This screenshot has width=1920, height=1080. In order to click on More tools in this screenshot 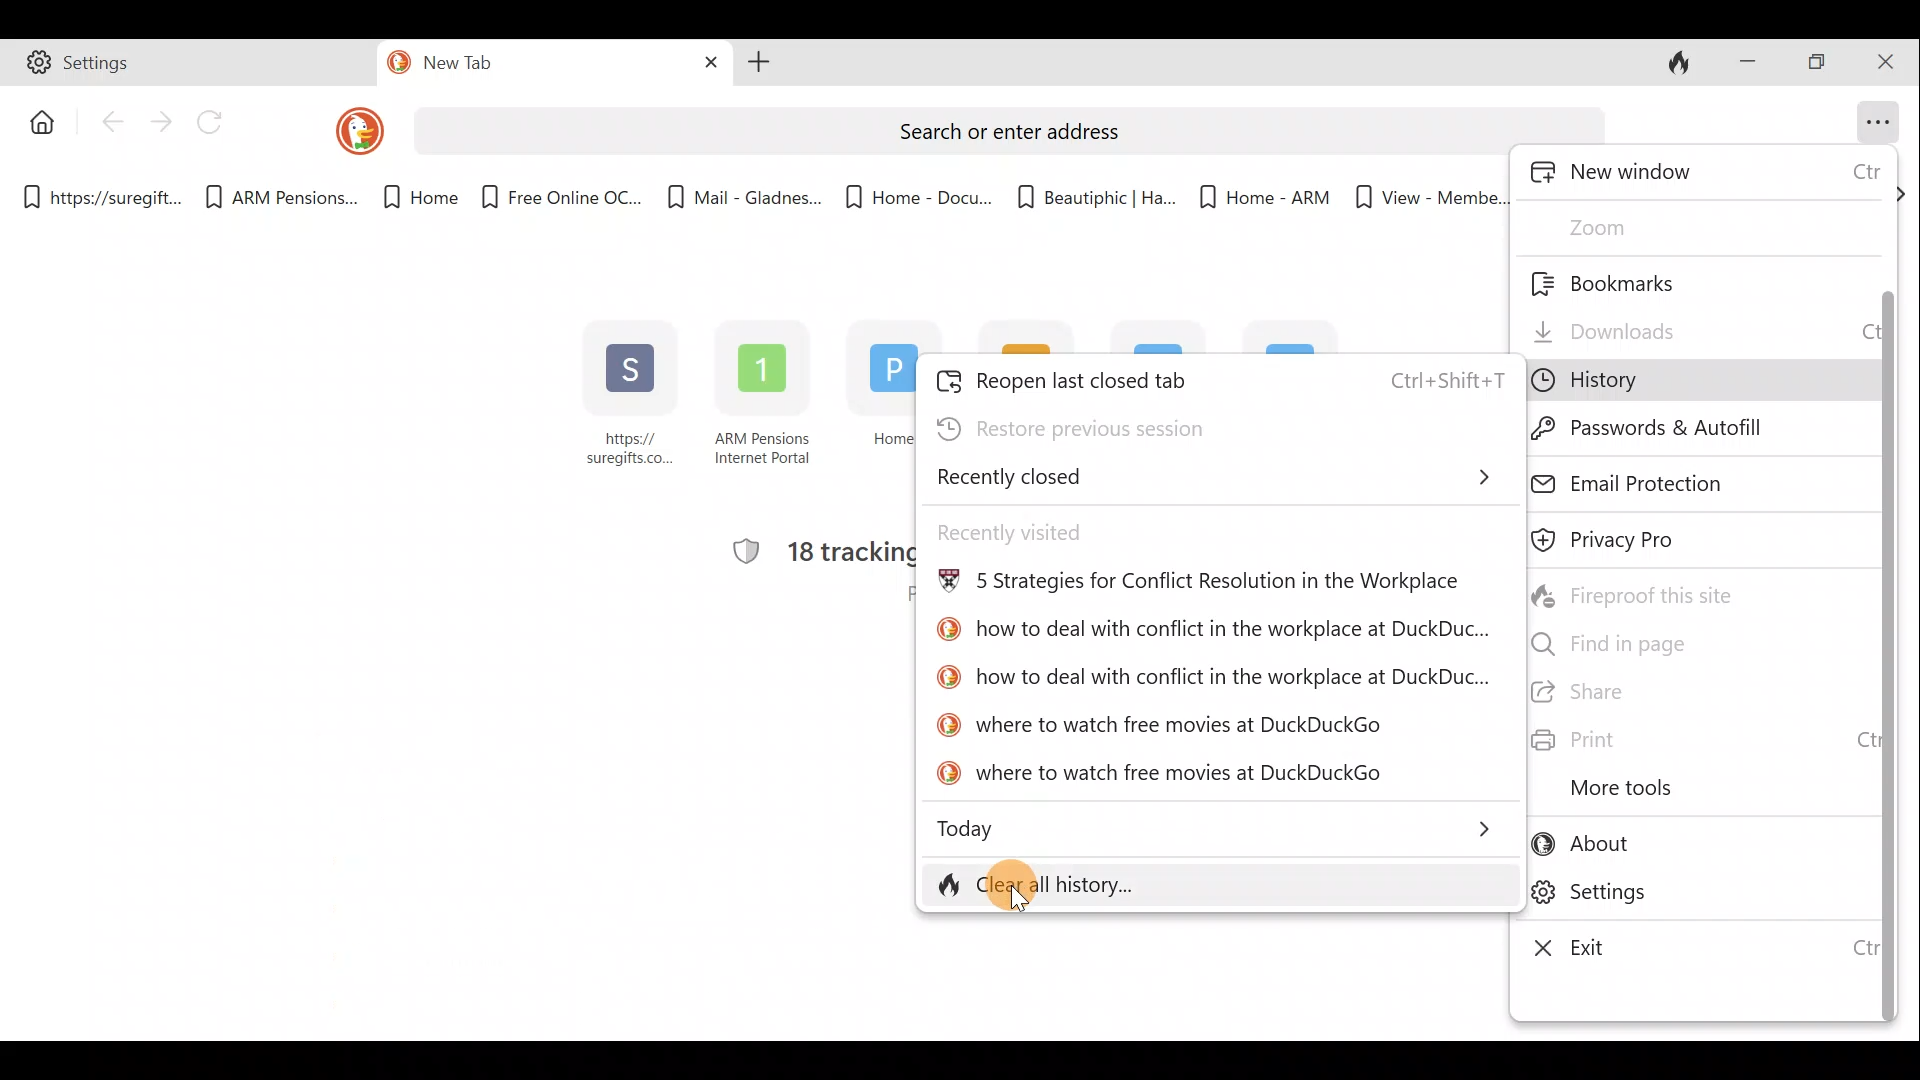, I will do `click(1669, 789)`.